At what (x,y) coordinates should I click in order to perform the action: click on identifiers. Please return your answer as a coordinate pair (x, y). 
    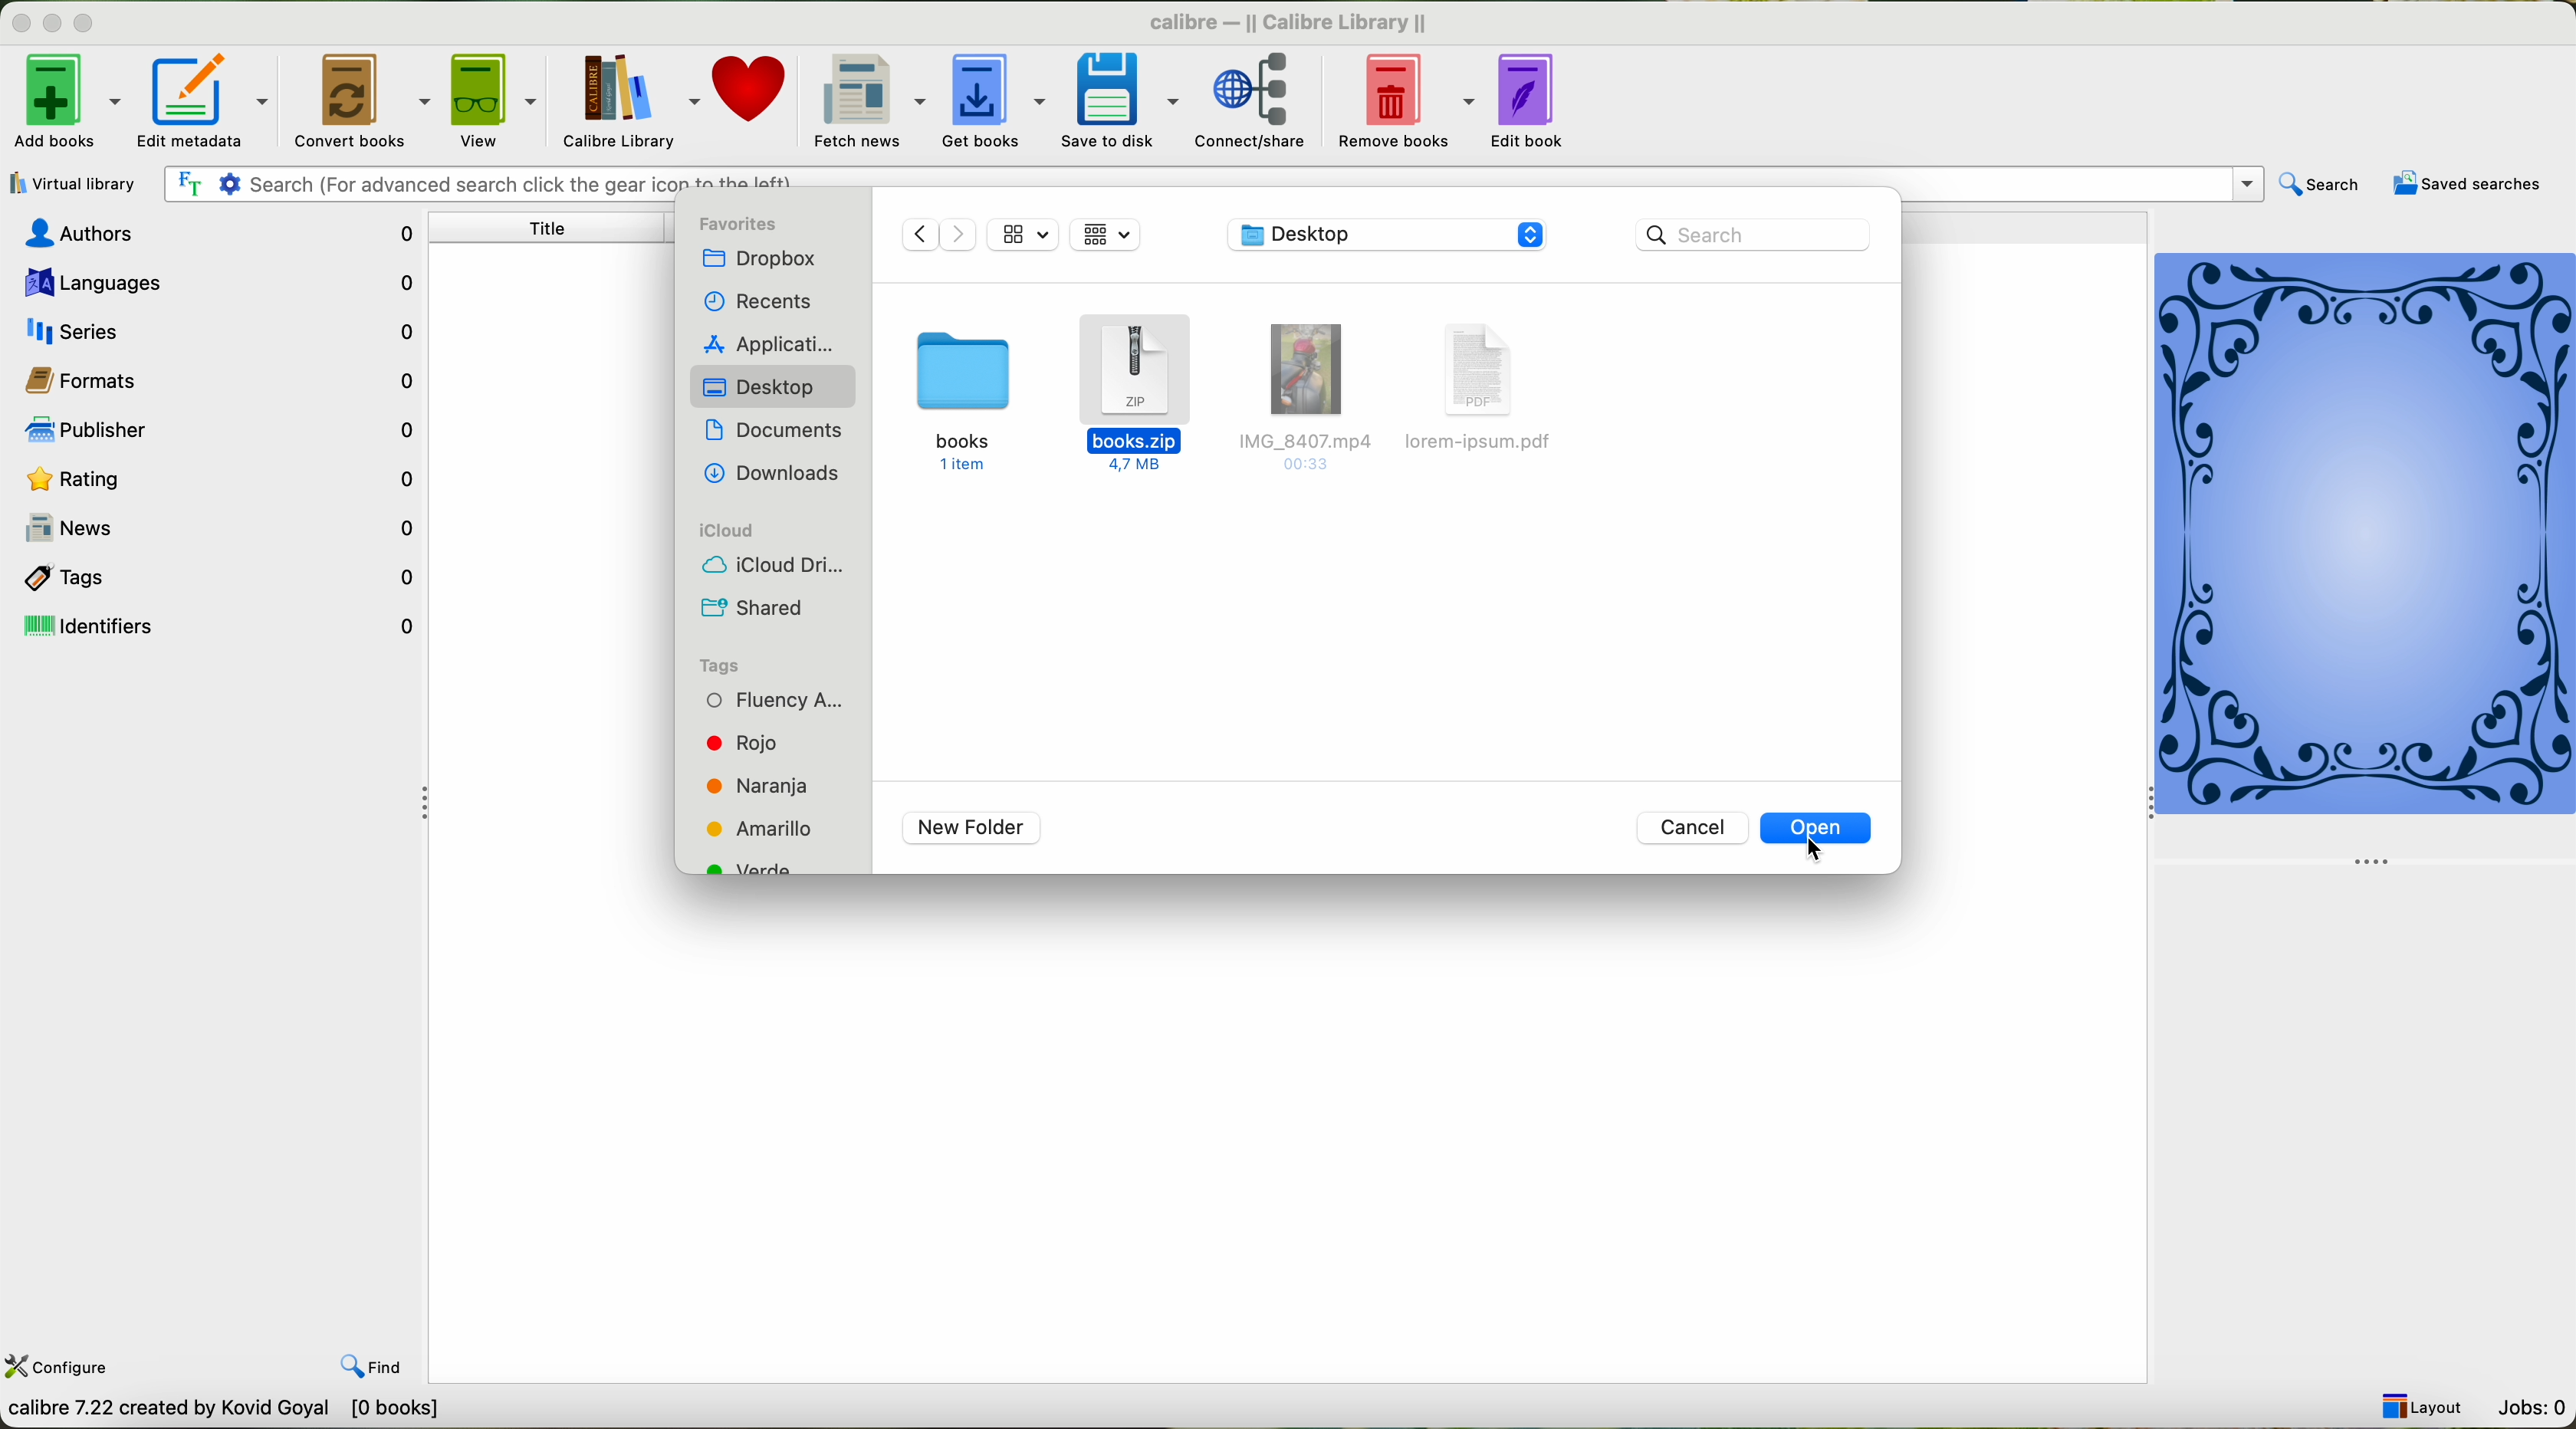
    Looking at the image, I should click on (220, 628).